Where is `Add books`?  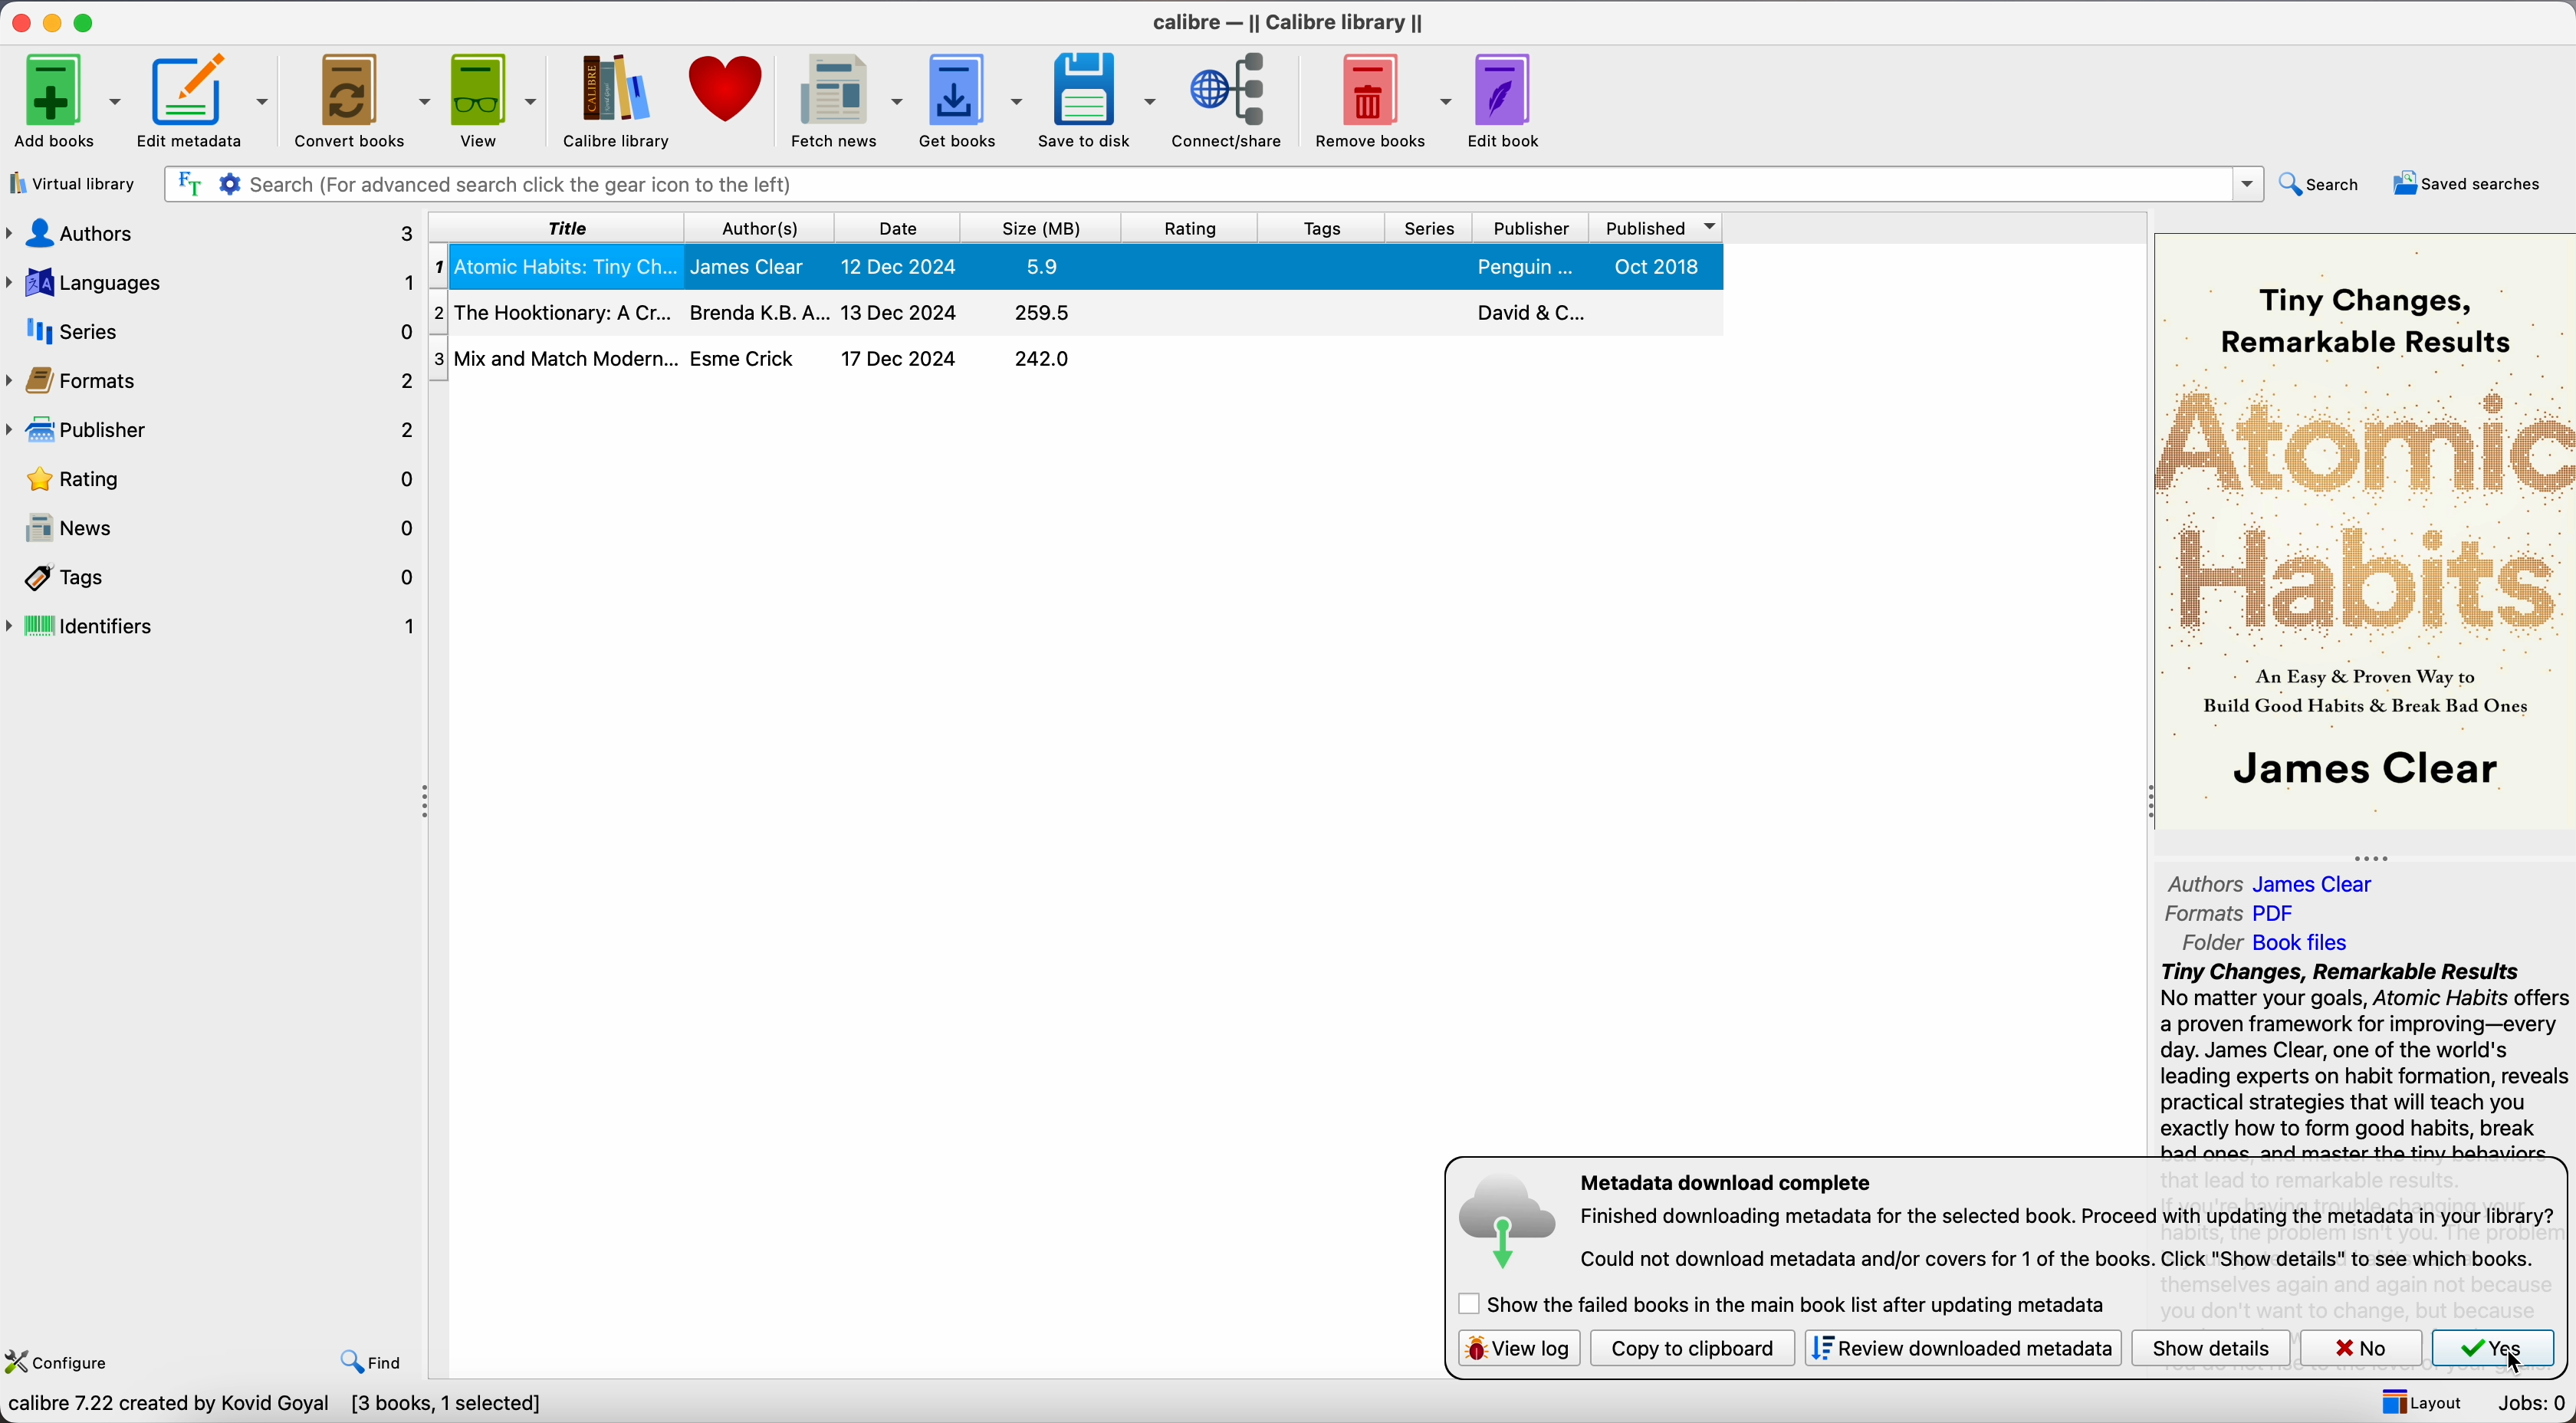
Add books is located at coordinates (64, 101).